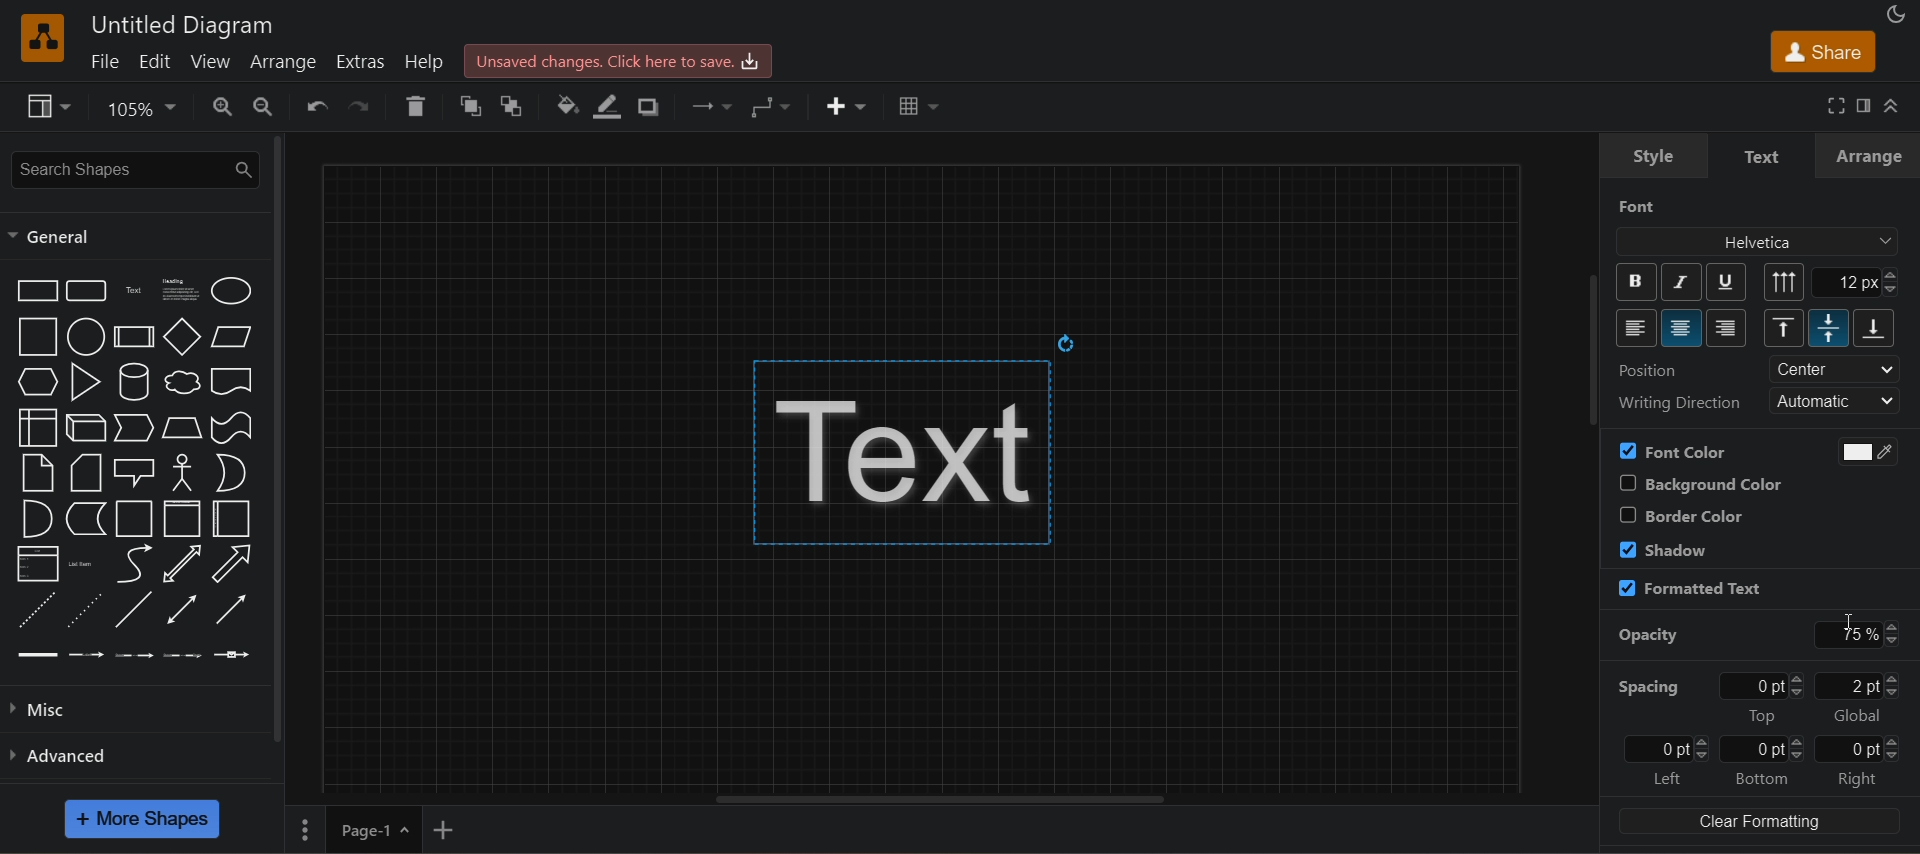  Describe the element at coordinates (426, 60) in the screenshot. I see `help` at that location.